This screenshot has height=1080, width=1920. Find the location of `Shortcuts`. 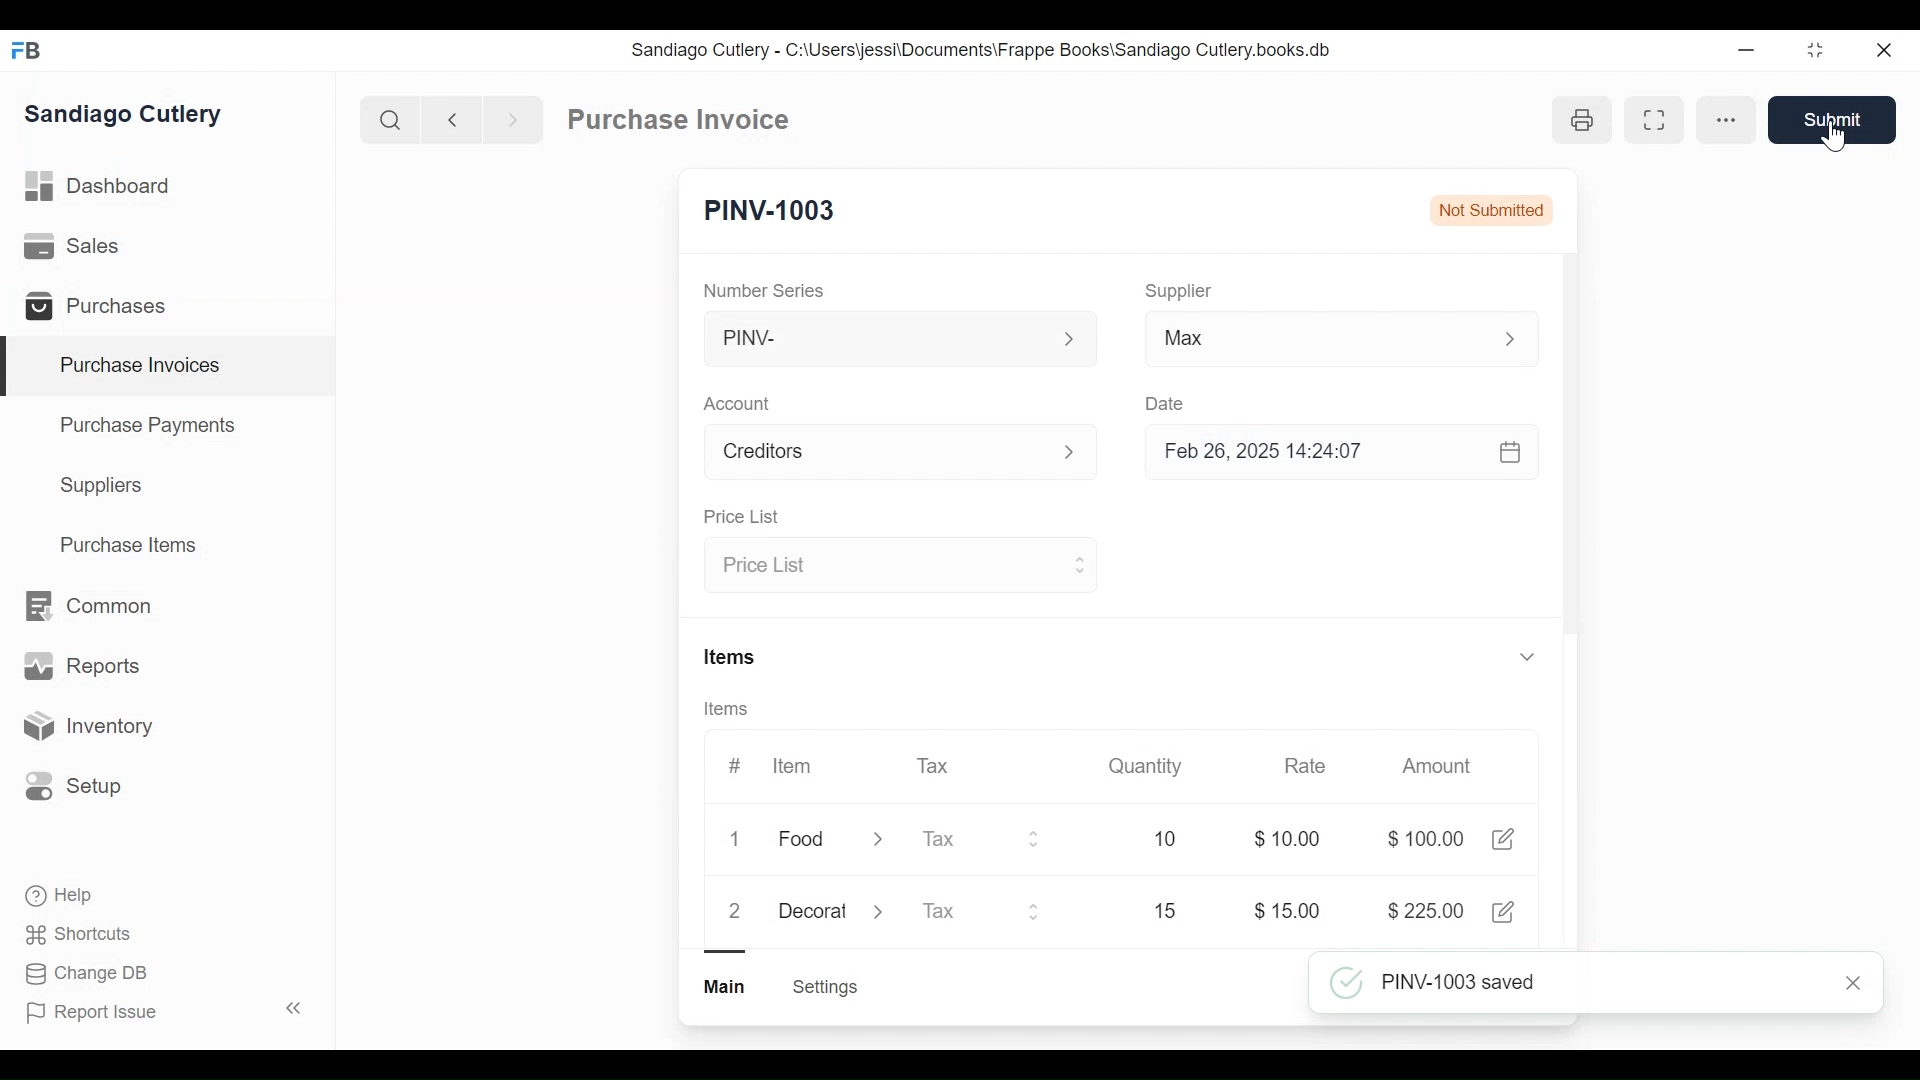

Shortcuts is located at coordinates (81, 933).